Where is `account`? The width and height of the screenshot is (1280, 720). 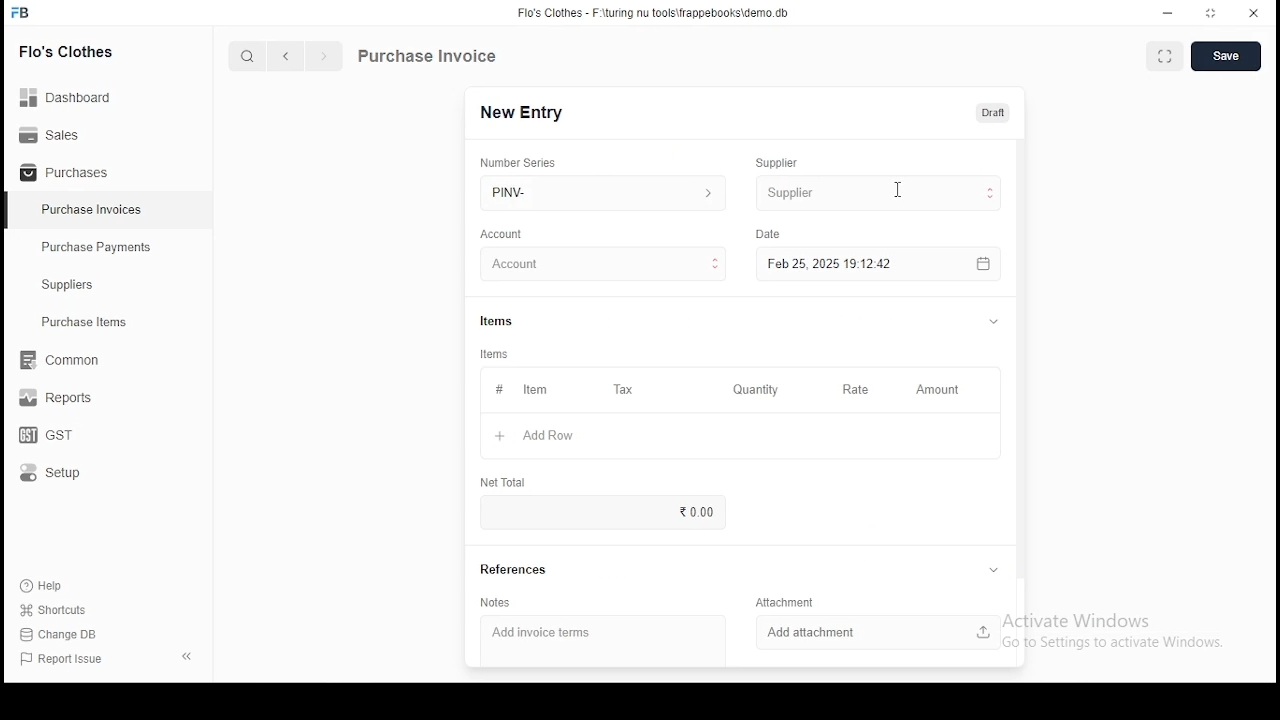
account is located at coordinates (604, 265).